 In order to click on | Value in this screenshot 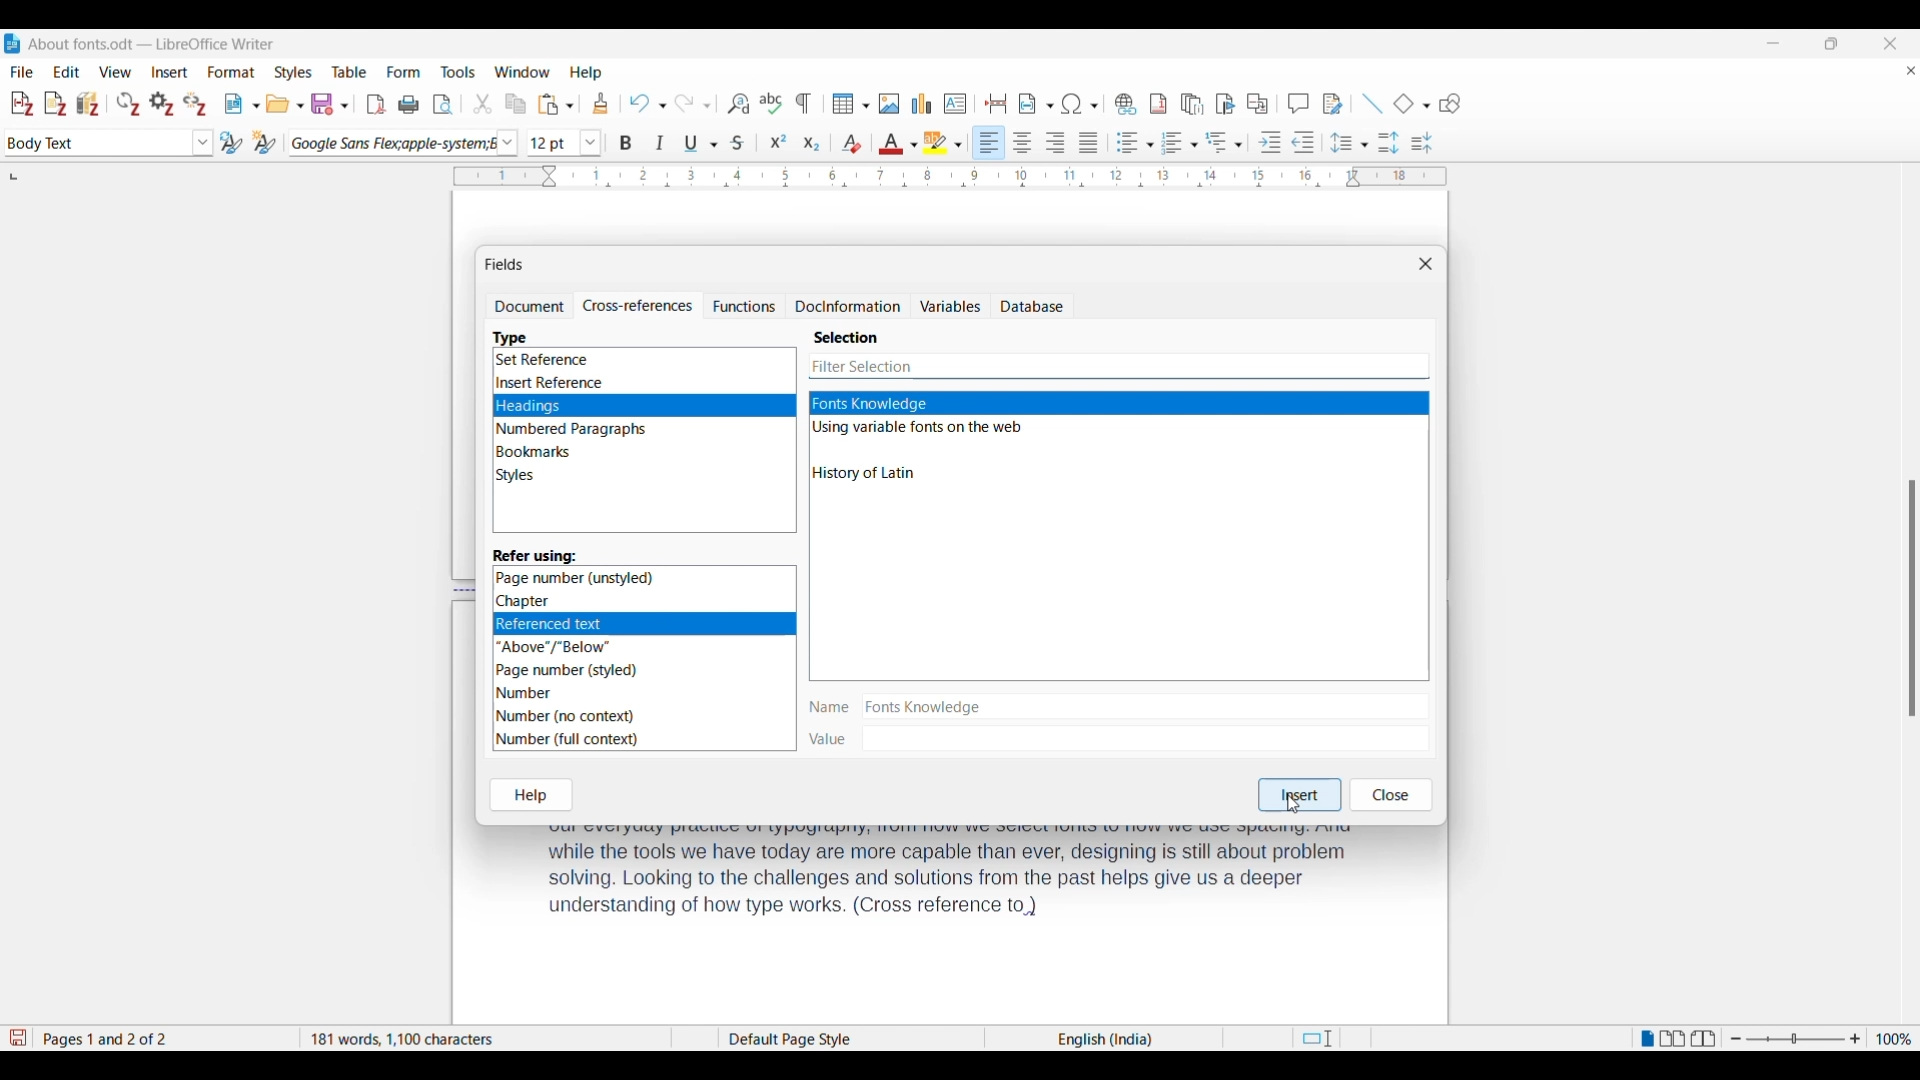, I will do `click(830, 739)`.